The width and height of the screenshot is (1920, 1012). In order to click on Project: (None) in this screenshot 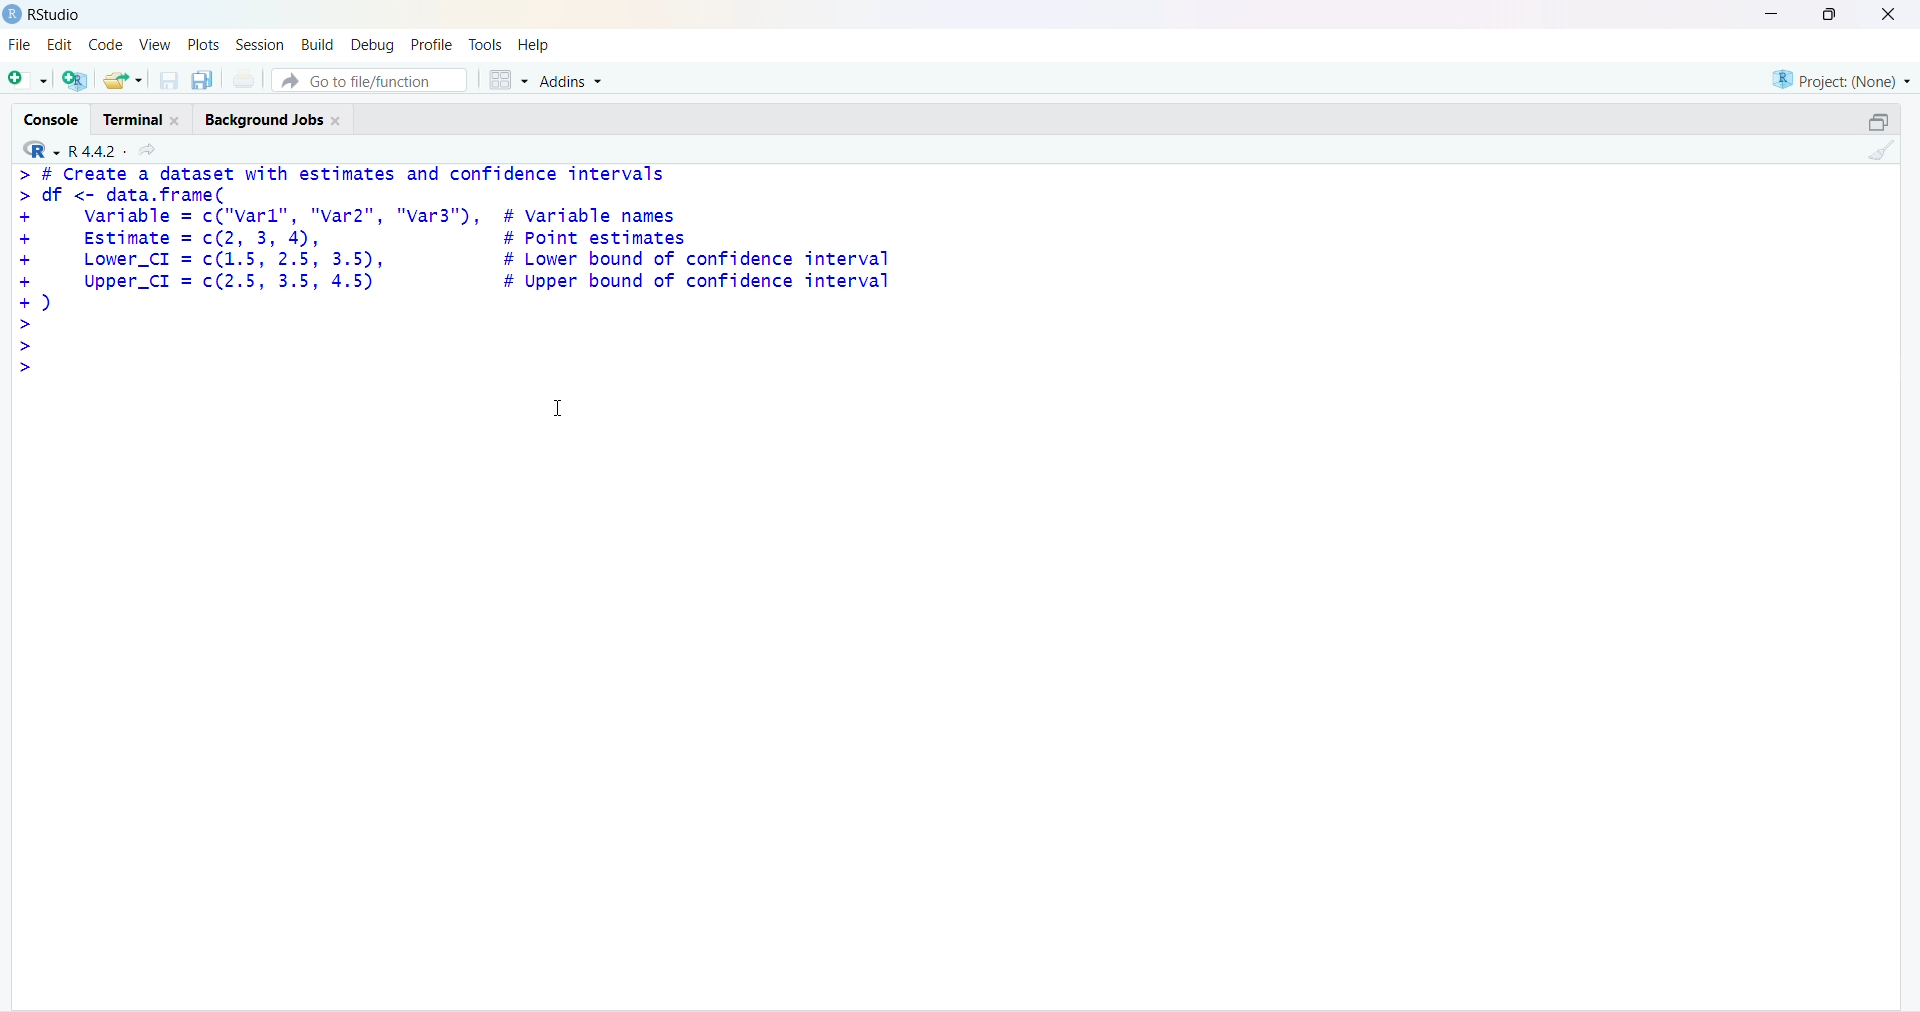, I will do `click(1841, 78)`.